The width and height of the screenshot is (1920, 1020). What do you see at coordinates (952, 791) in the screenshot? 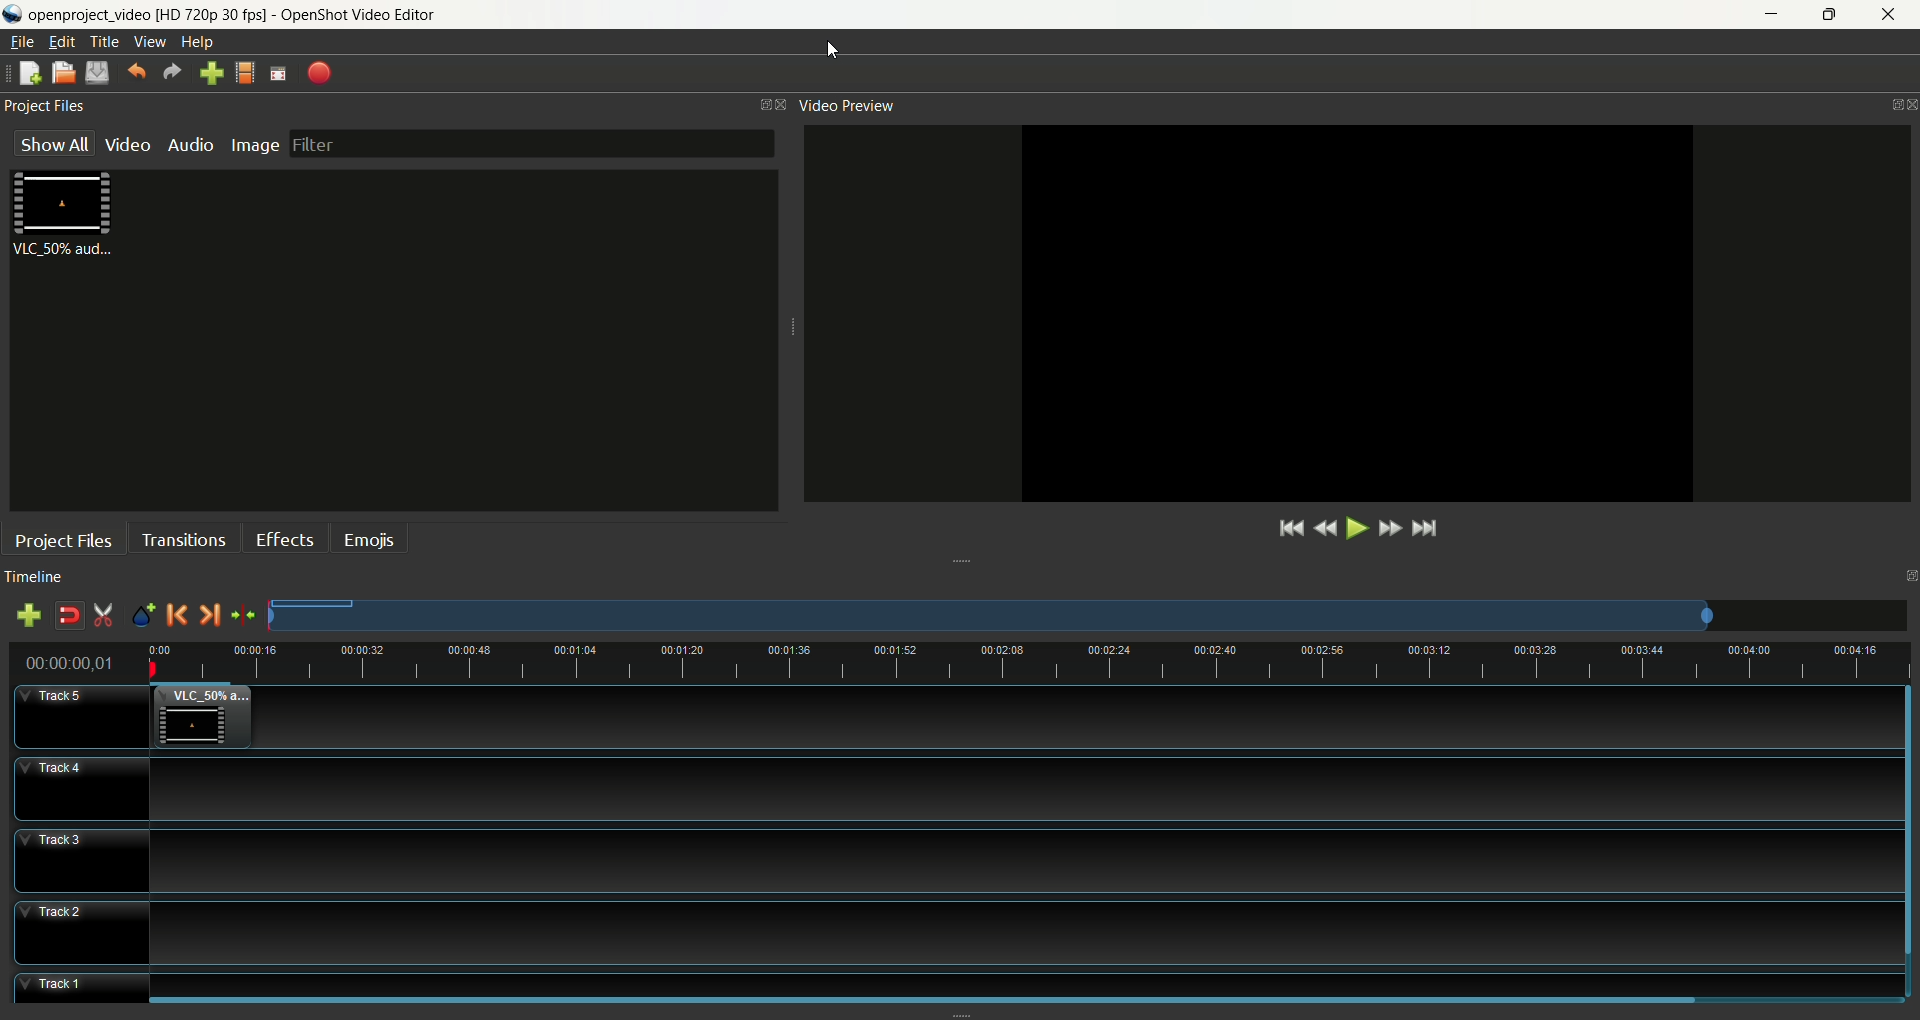
I see `track 4` at bounding box center [952, 791].